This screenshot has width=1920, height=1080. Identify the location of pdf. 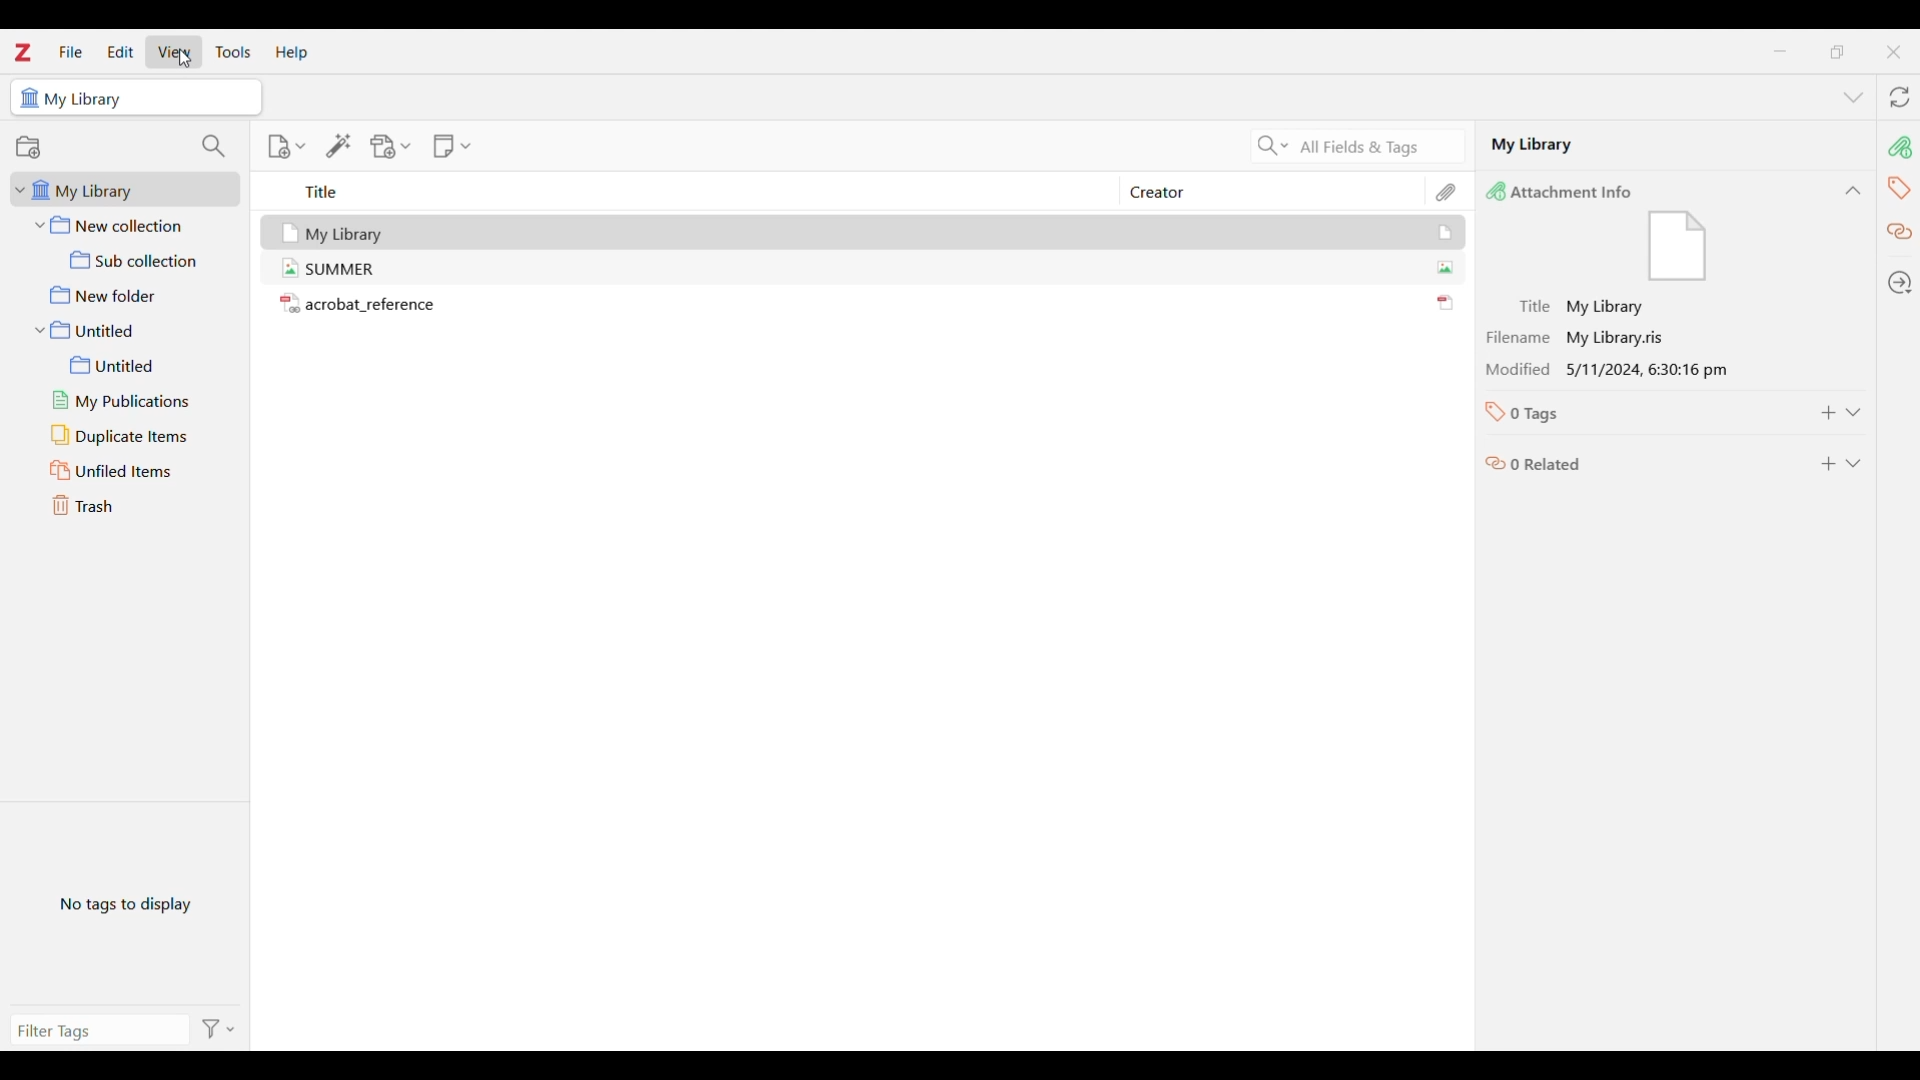
(1439, 296).